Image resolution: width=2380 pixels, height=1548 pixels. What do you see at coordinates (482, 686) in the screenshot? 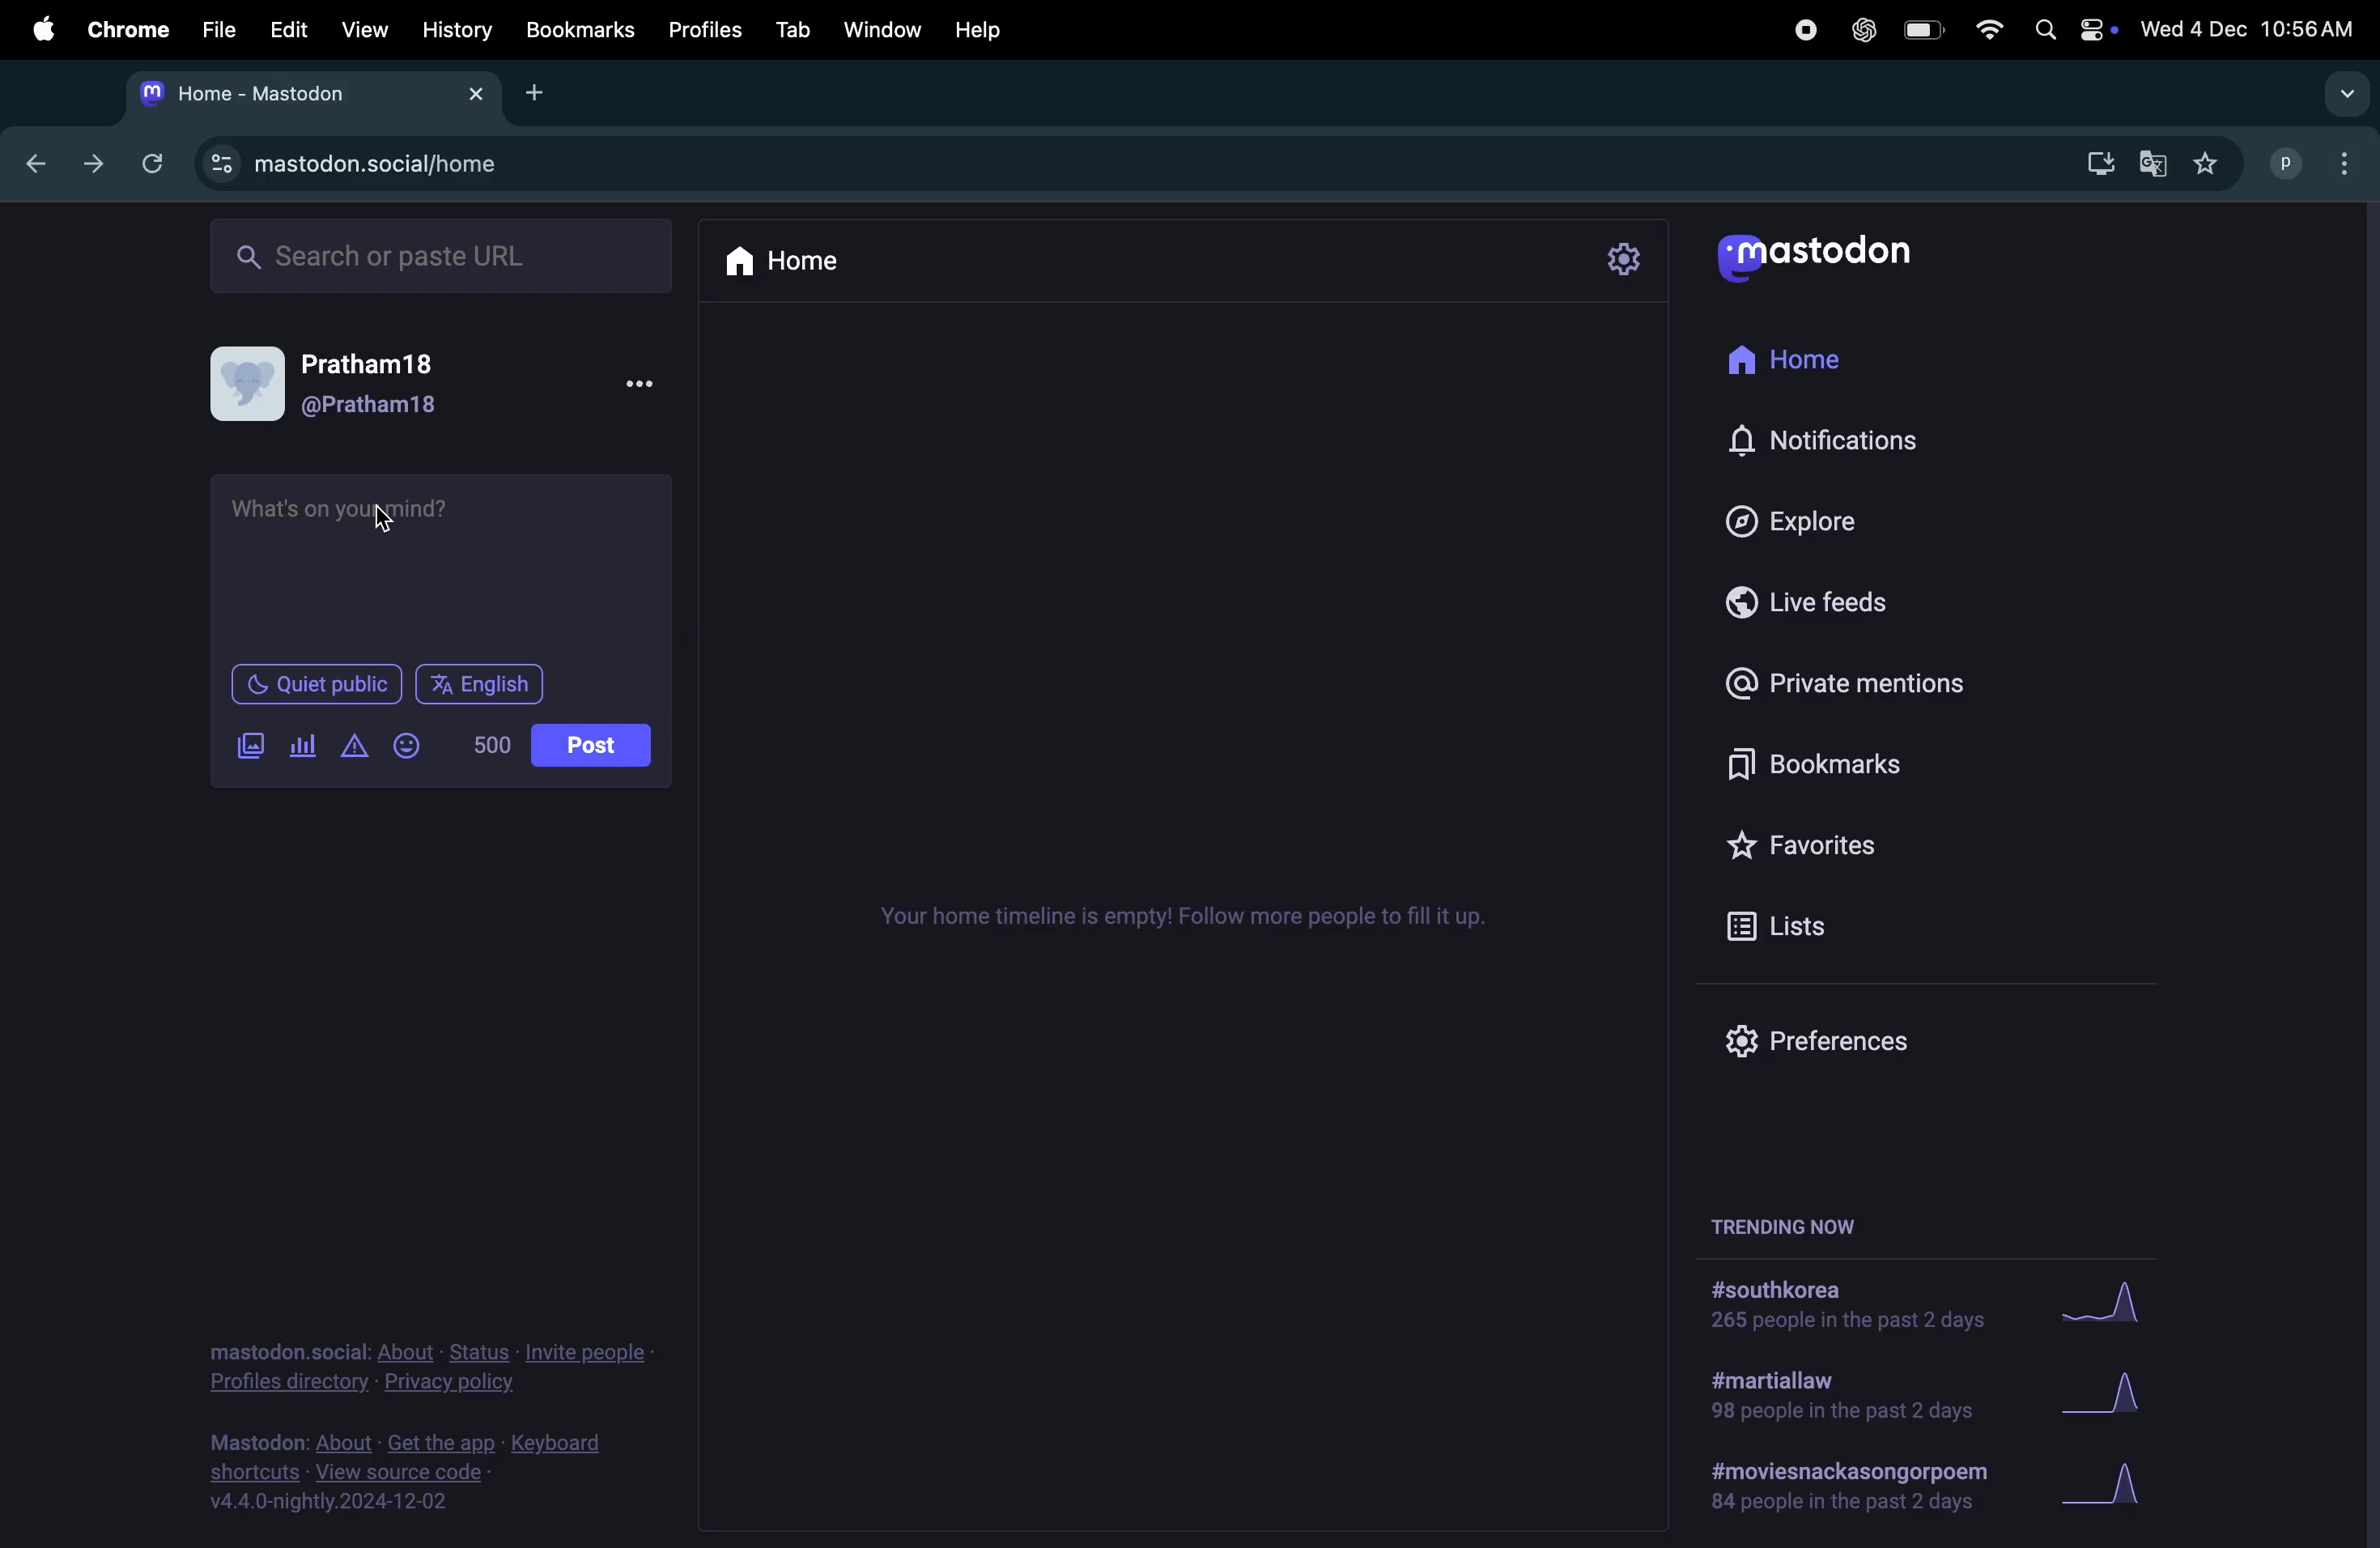
I see `English` at bounding box center [482, 686].